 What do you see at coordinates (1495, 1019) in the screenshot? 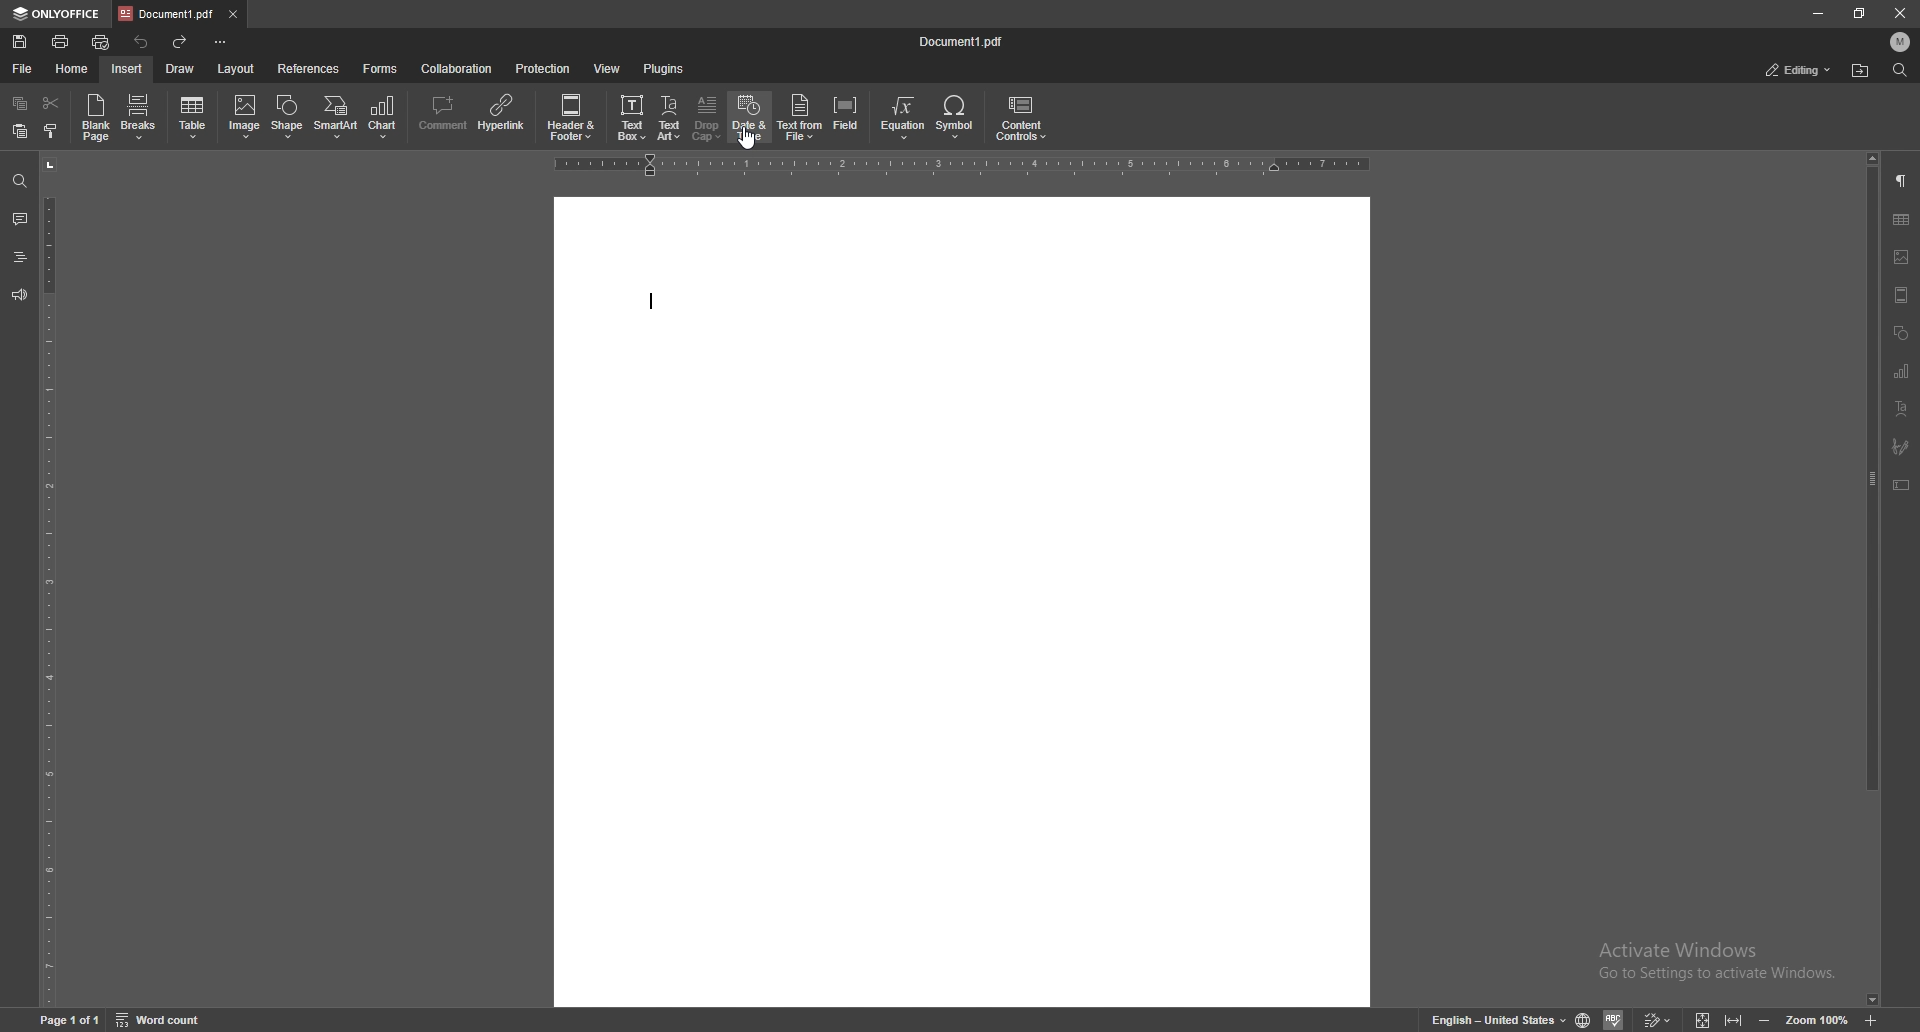
I see `set text language` at bounding box center [1495, 1019].